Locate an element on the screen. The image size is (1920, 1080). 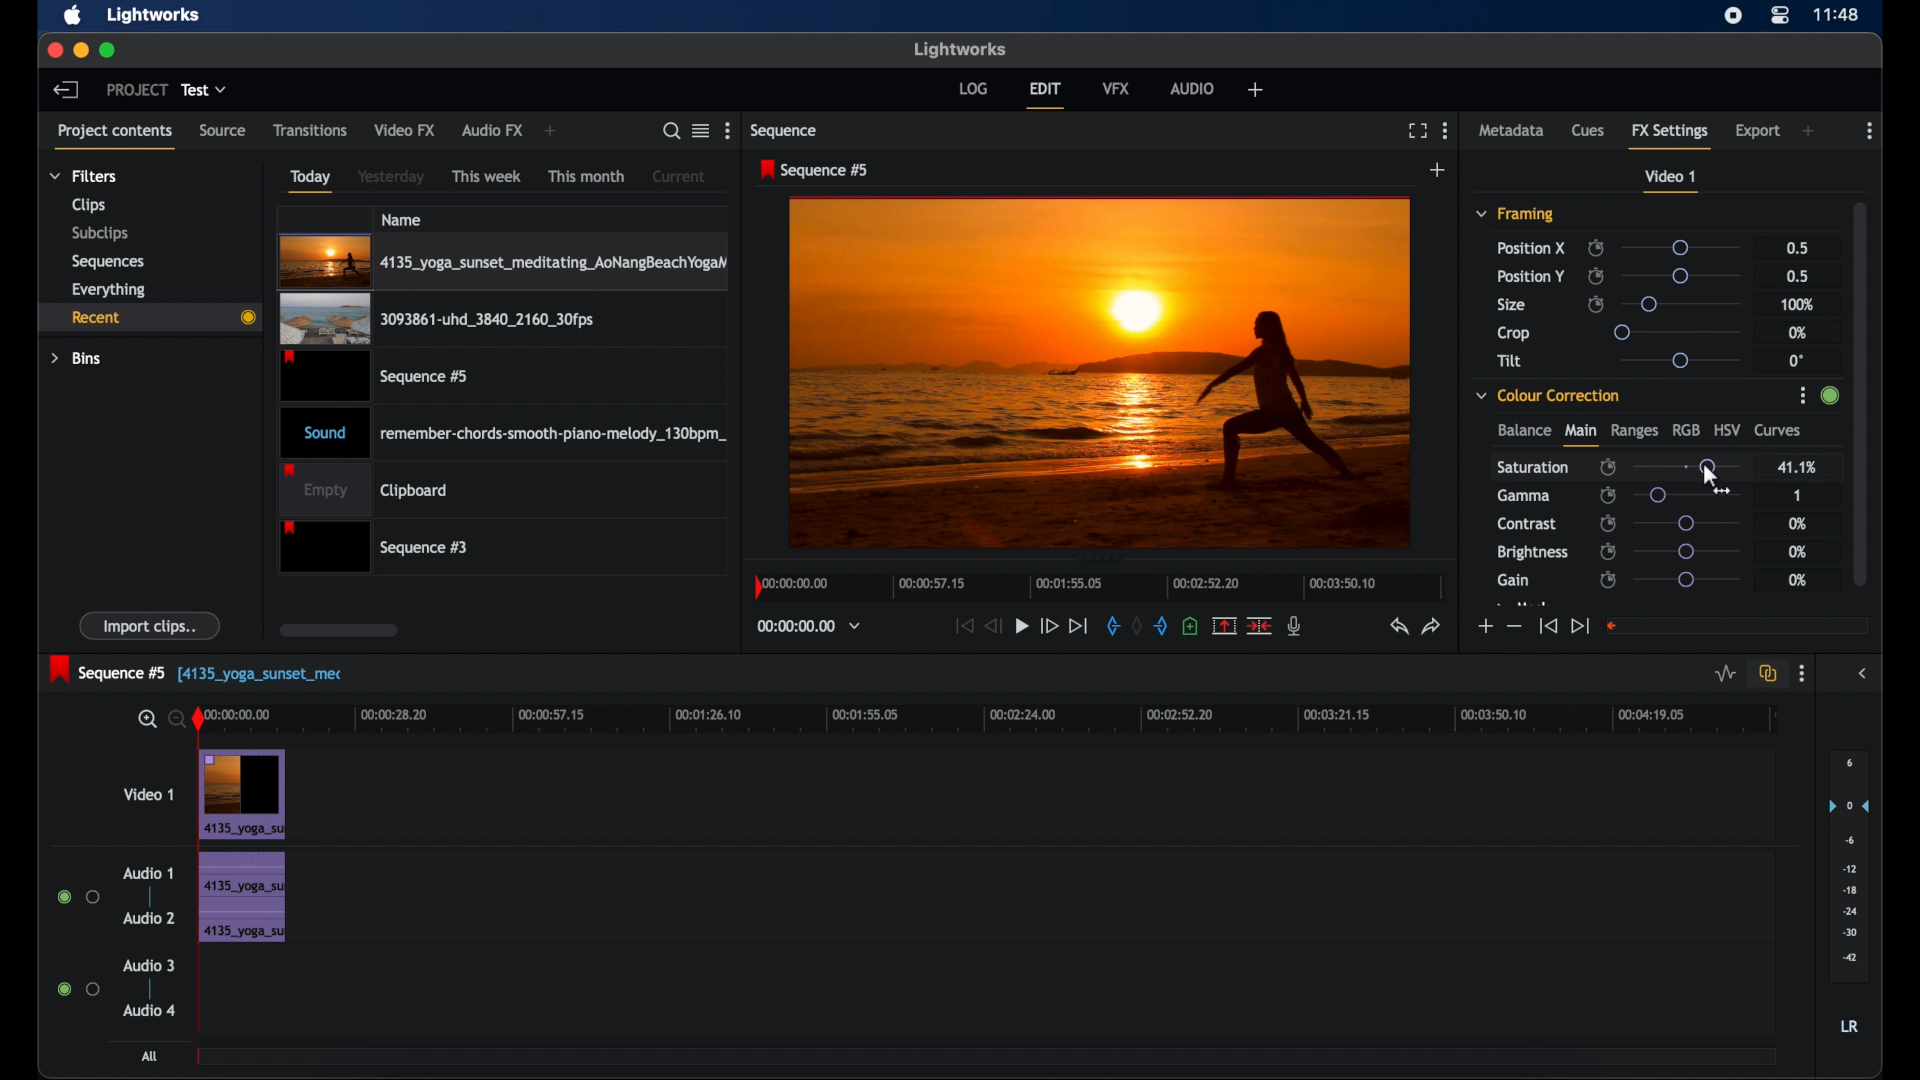
audio 3 is located at coordinates (148, 965).